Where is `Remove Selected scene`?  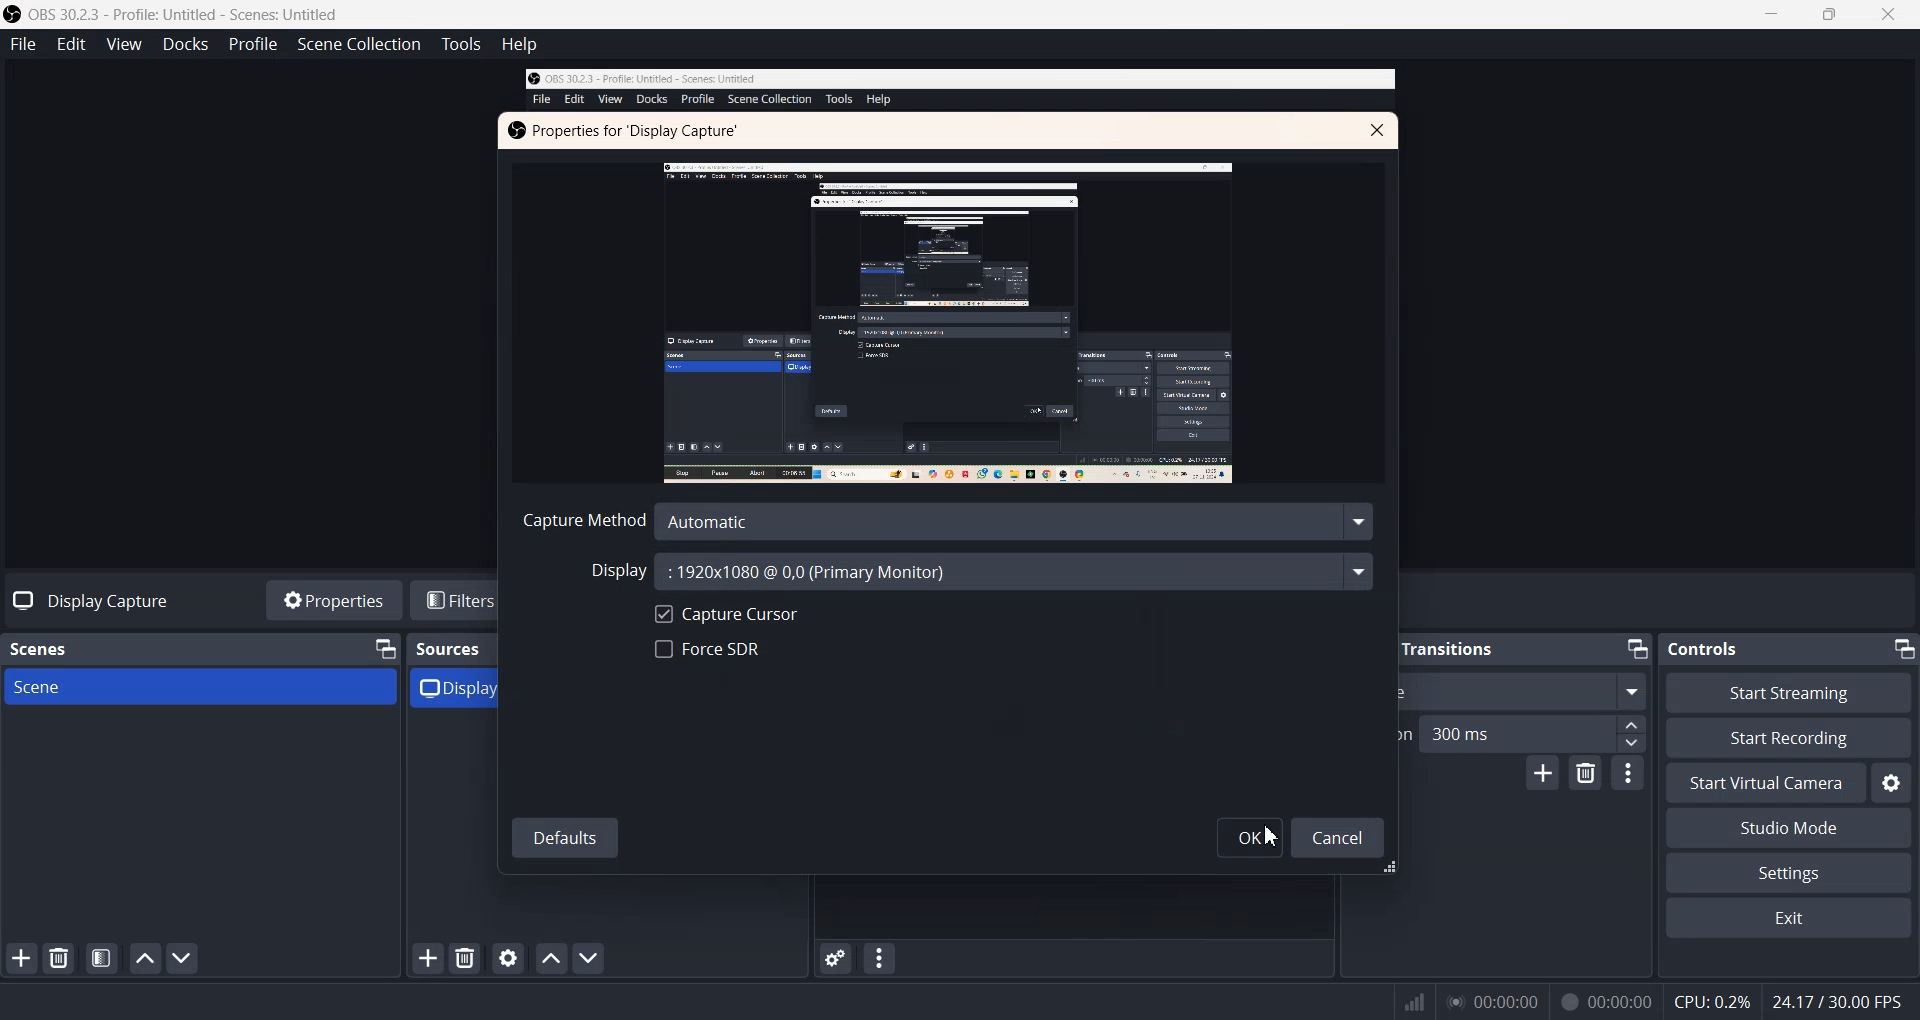
Remove Selected scene is located at coordinates (60, 958).